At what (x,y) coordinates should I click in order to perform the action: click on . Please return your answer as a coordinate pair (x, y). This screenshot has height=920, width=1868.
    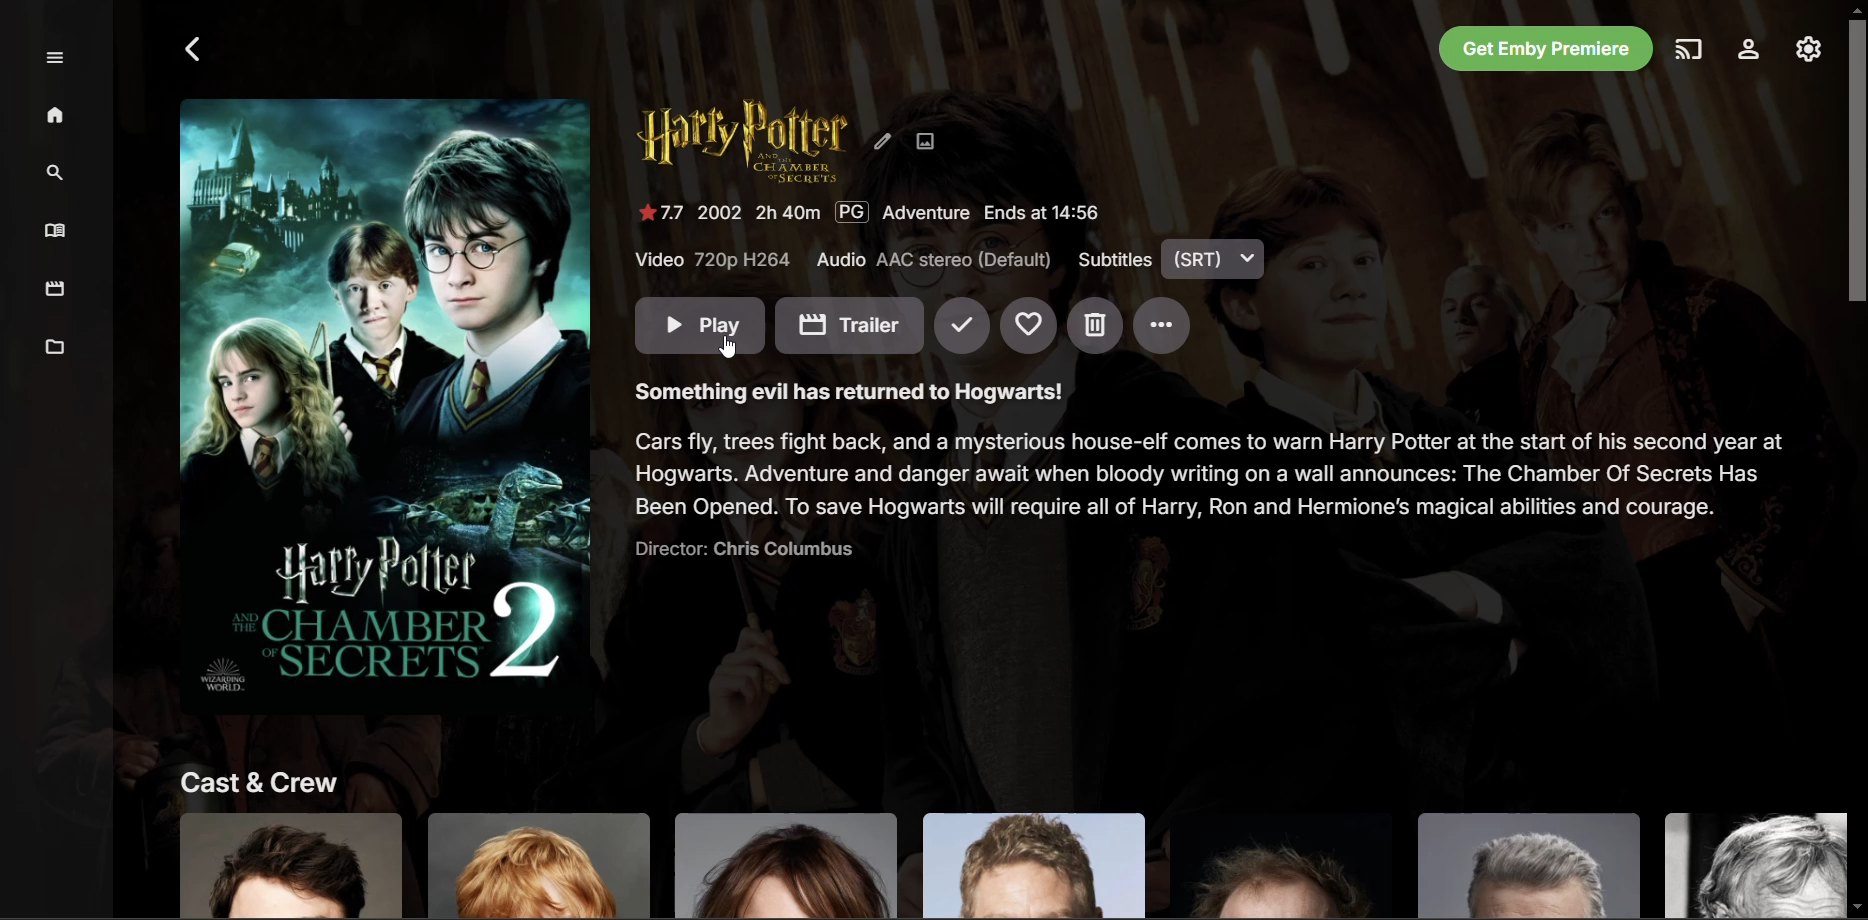
    Looking at the image, I should click on (1002, 864).